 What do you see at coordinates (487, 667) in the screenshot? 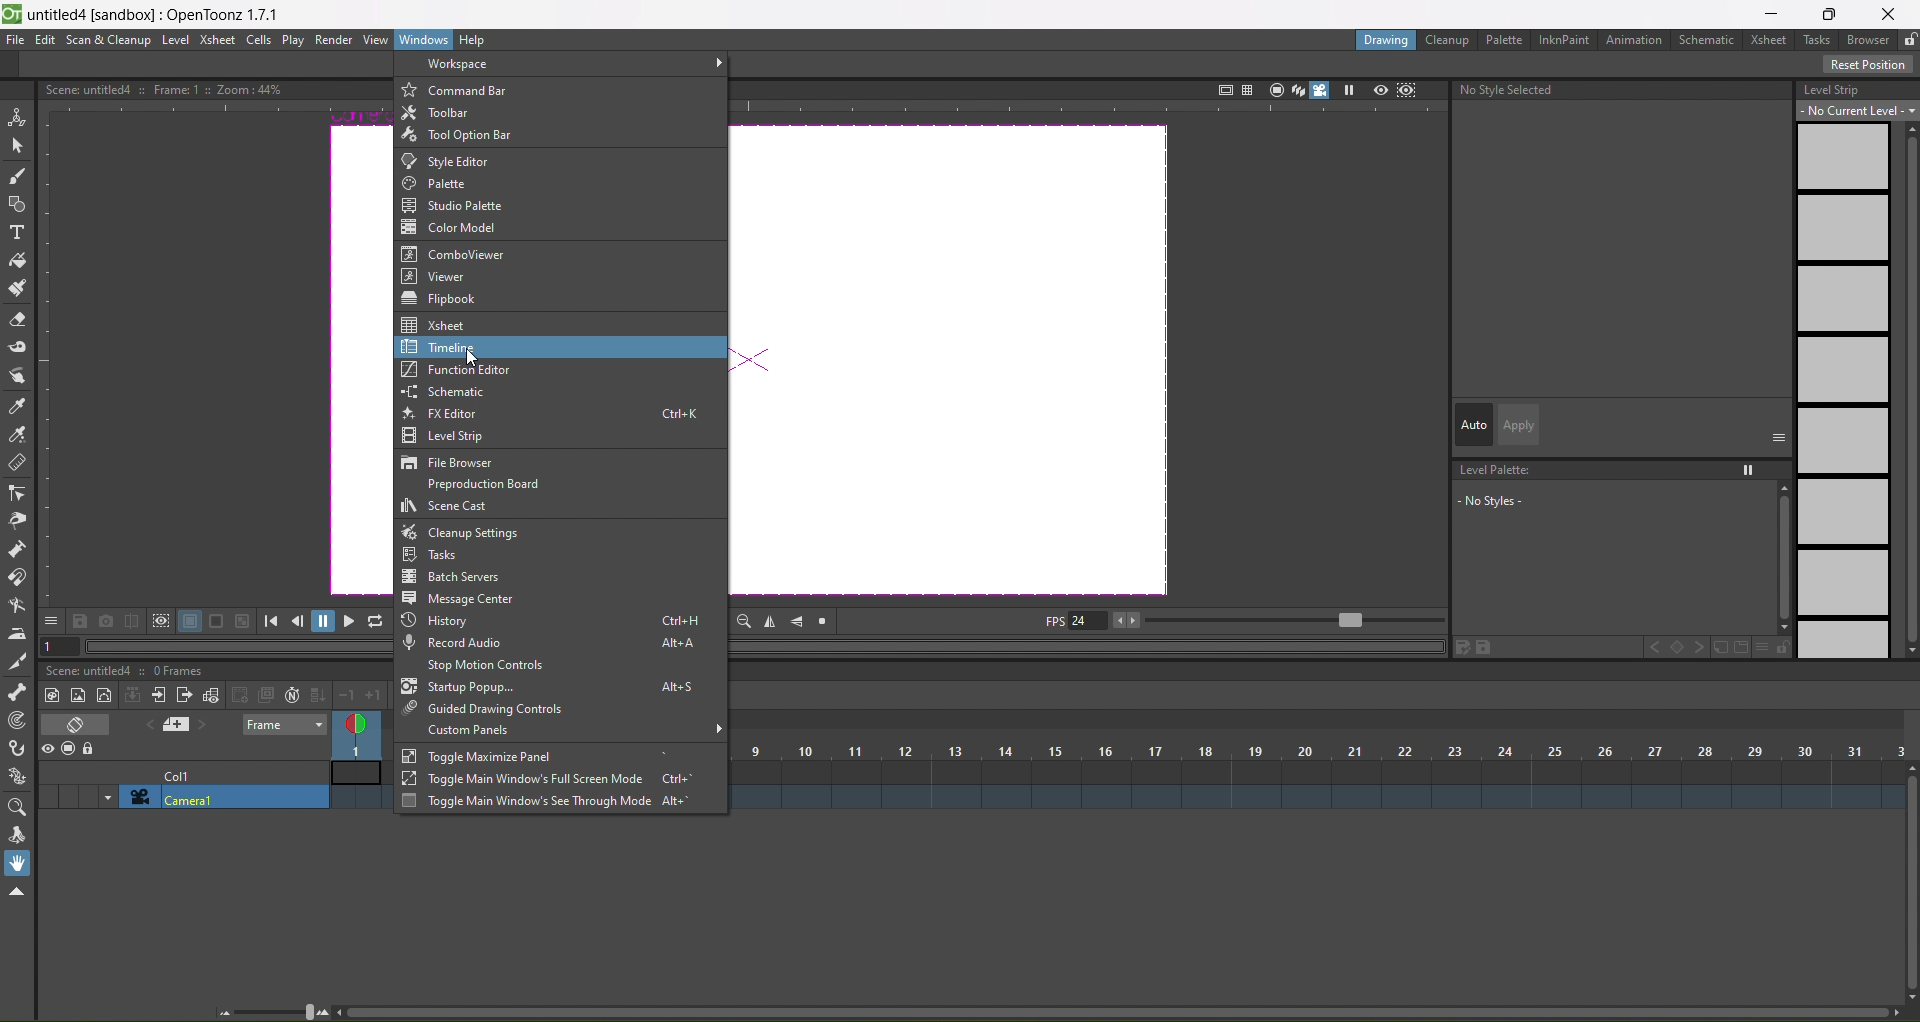
I see `stop motion controls` at bounding box center [487, 667].